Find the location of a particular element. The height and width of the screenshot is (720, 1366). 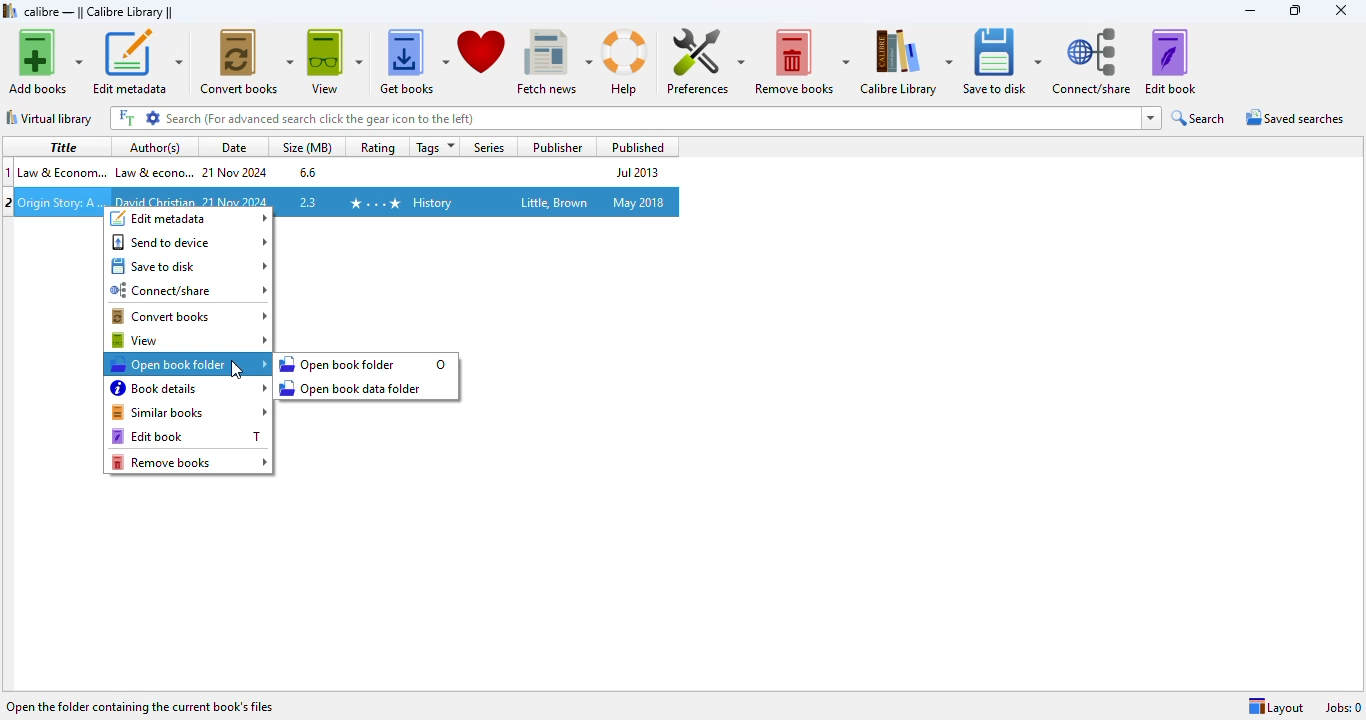

add books is located at coordinates (44, 61).